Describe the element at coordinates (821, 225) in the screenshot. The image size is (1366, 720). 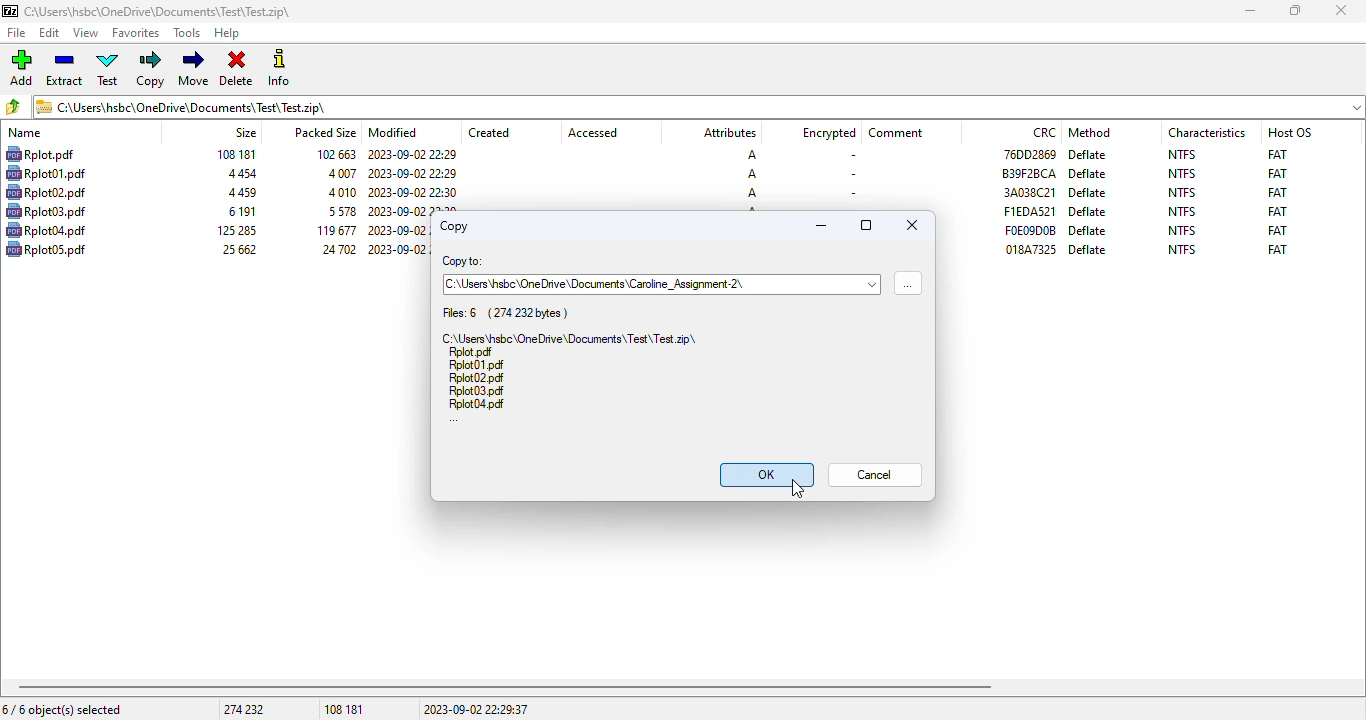
I see `minimize` at that location.